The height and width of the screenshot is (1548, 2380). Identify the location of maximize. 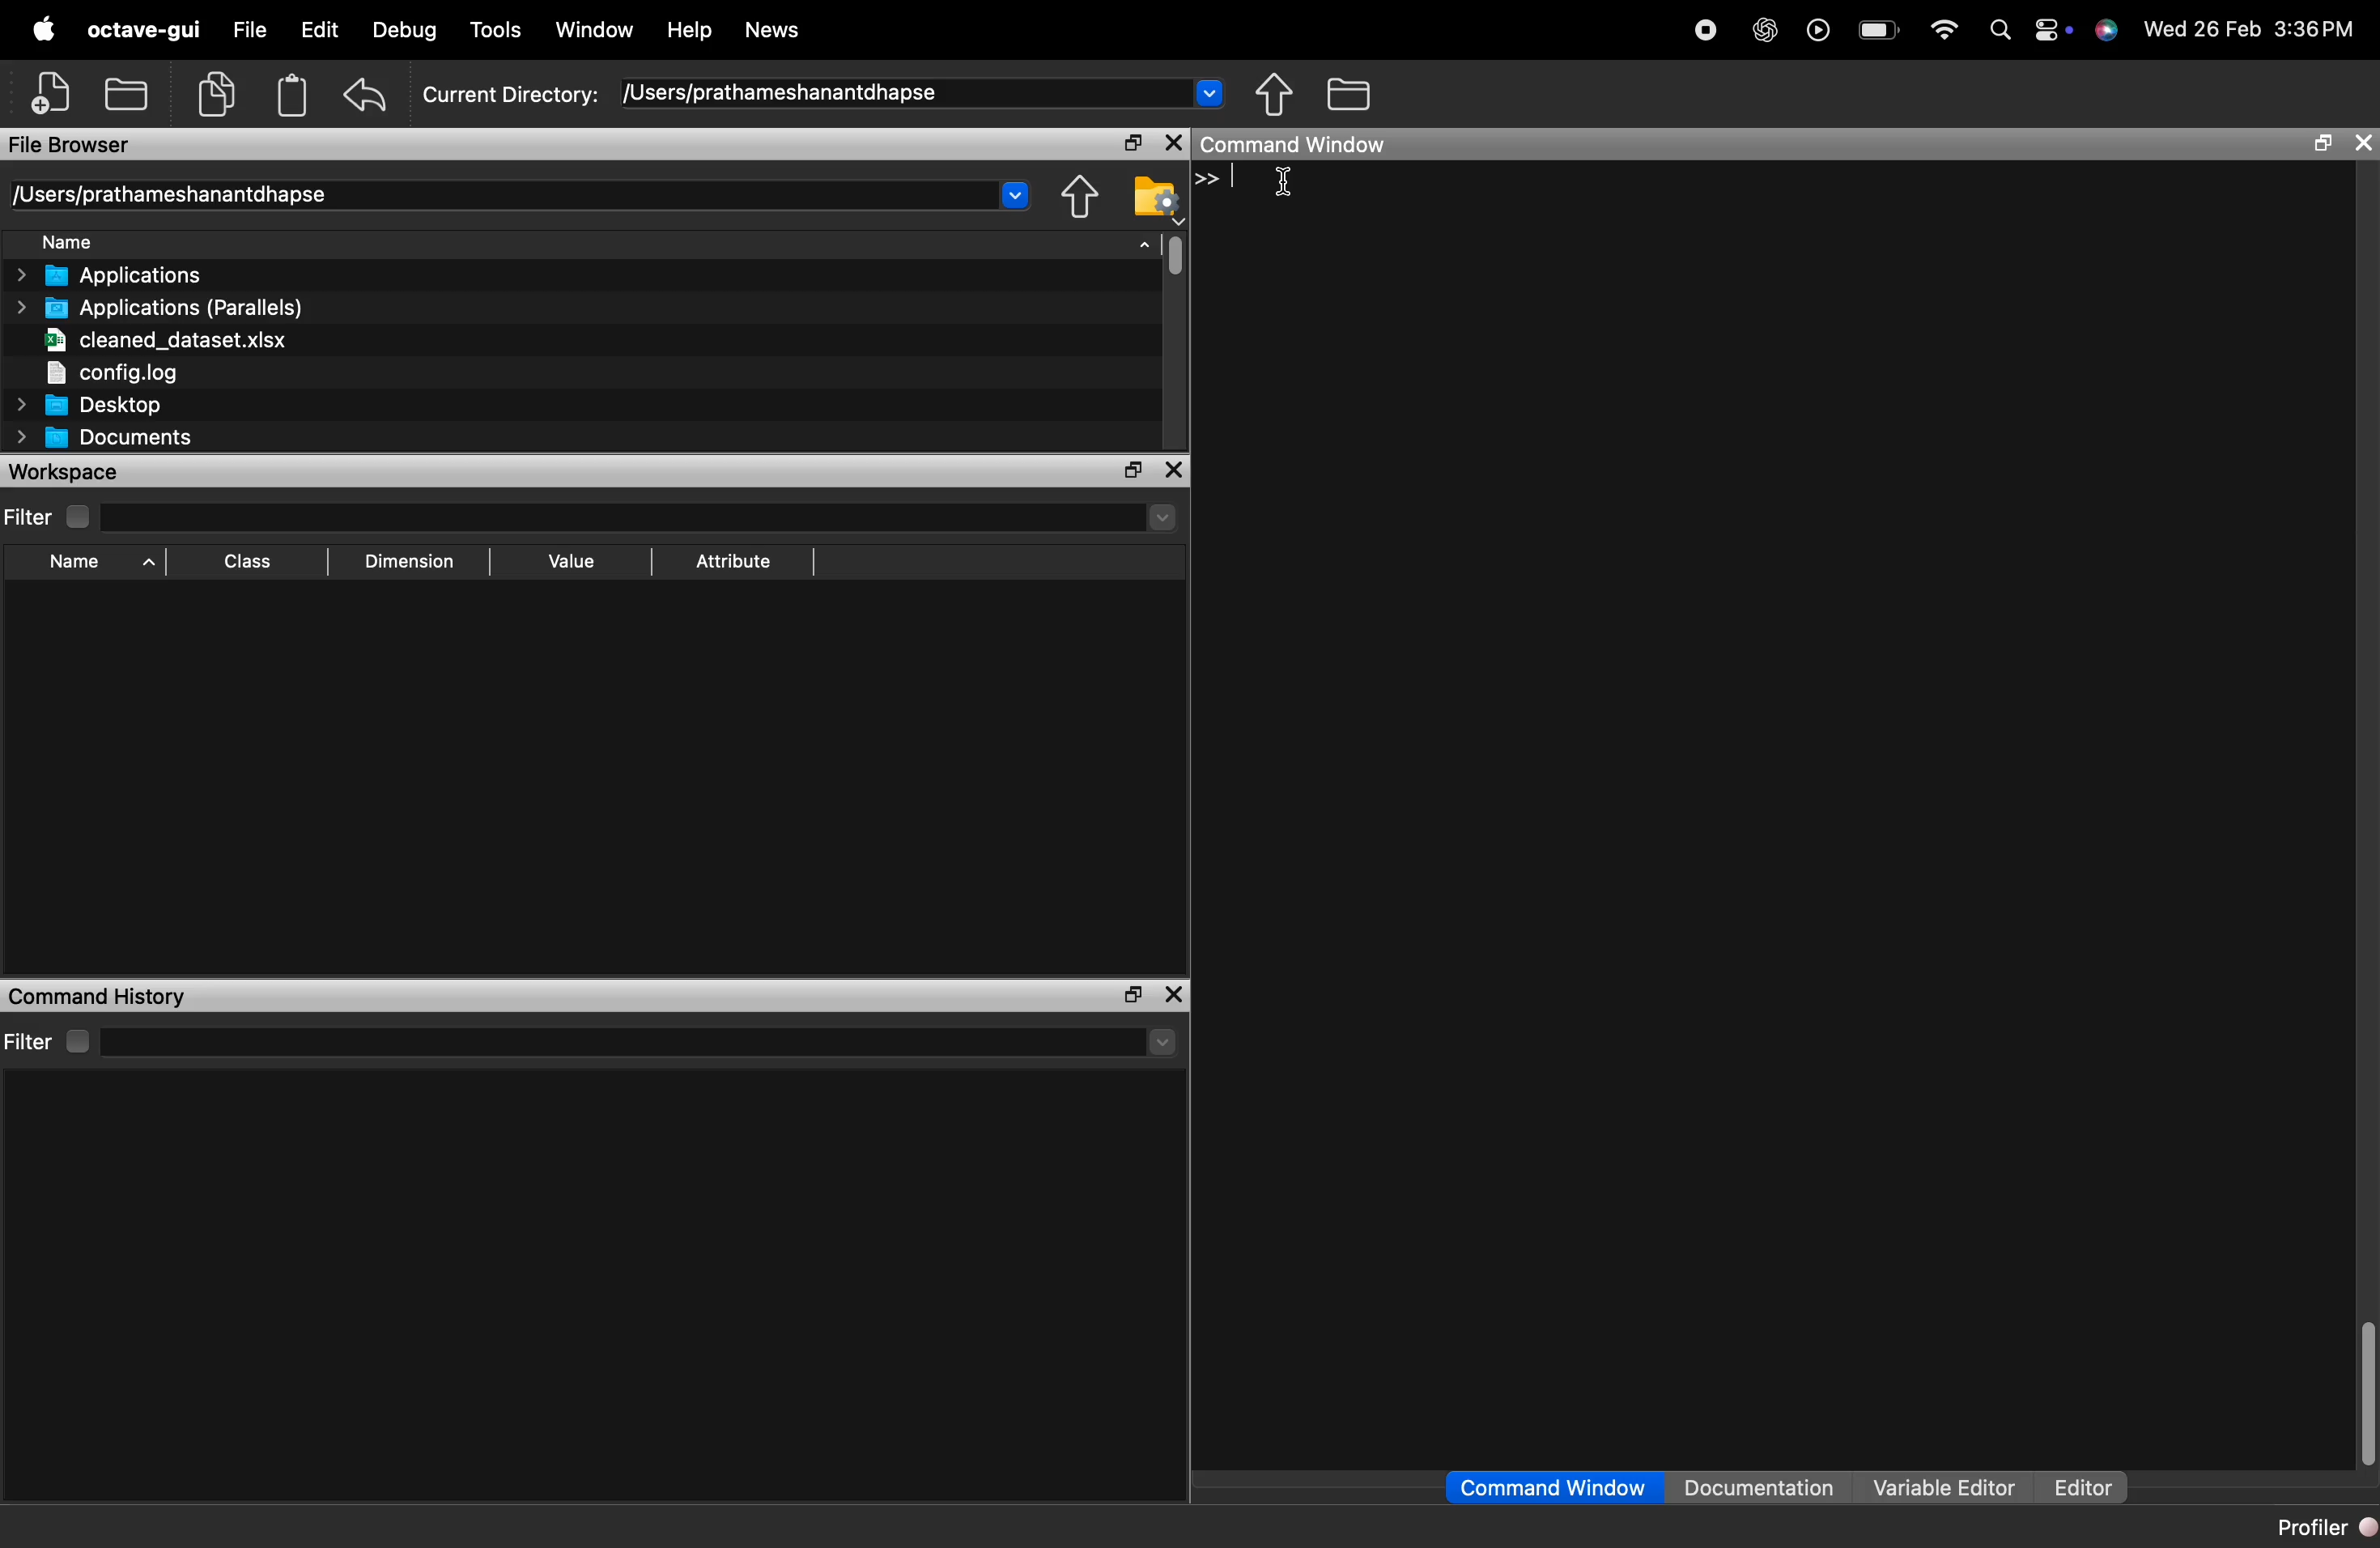
(2320, 143).